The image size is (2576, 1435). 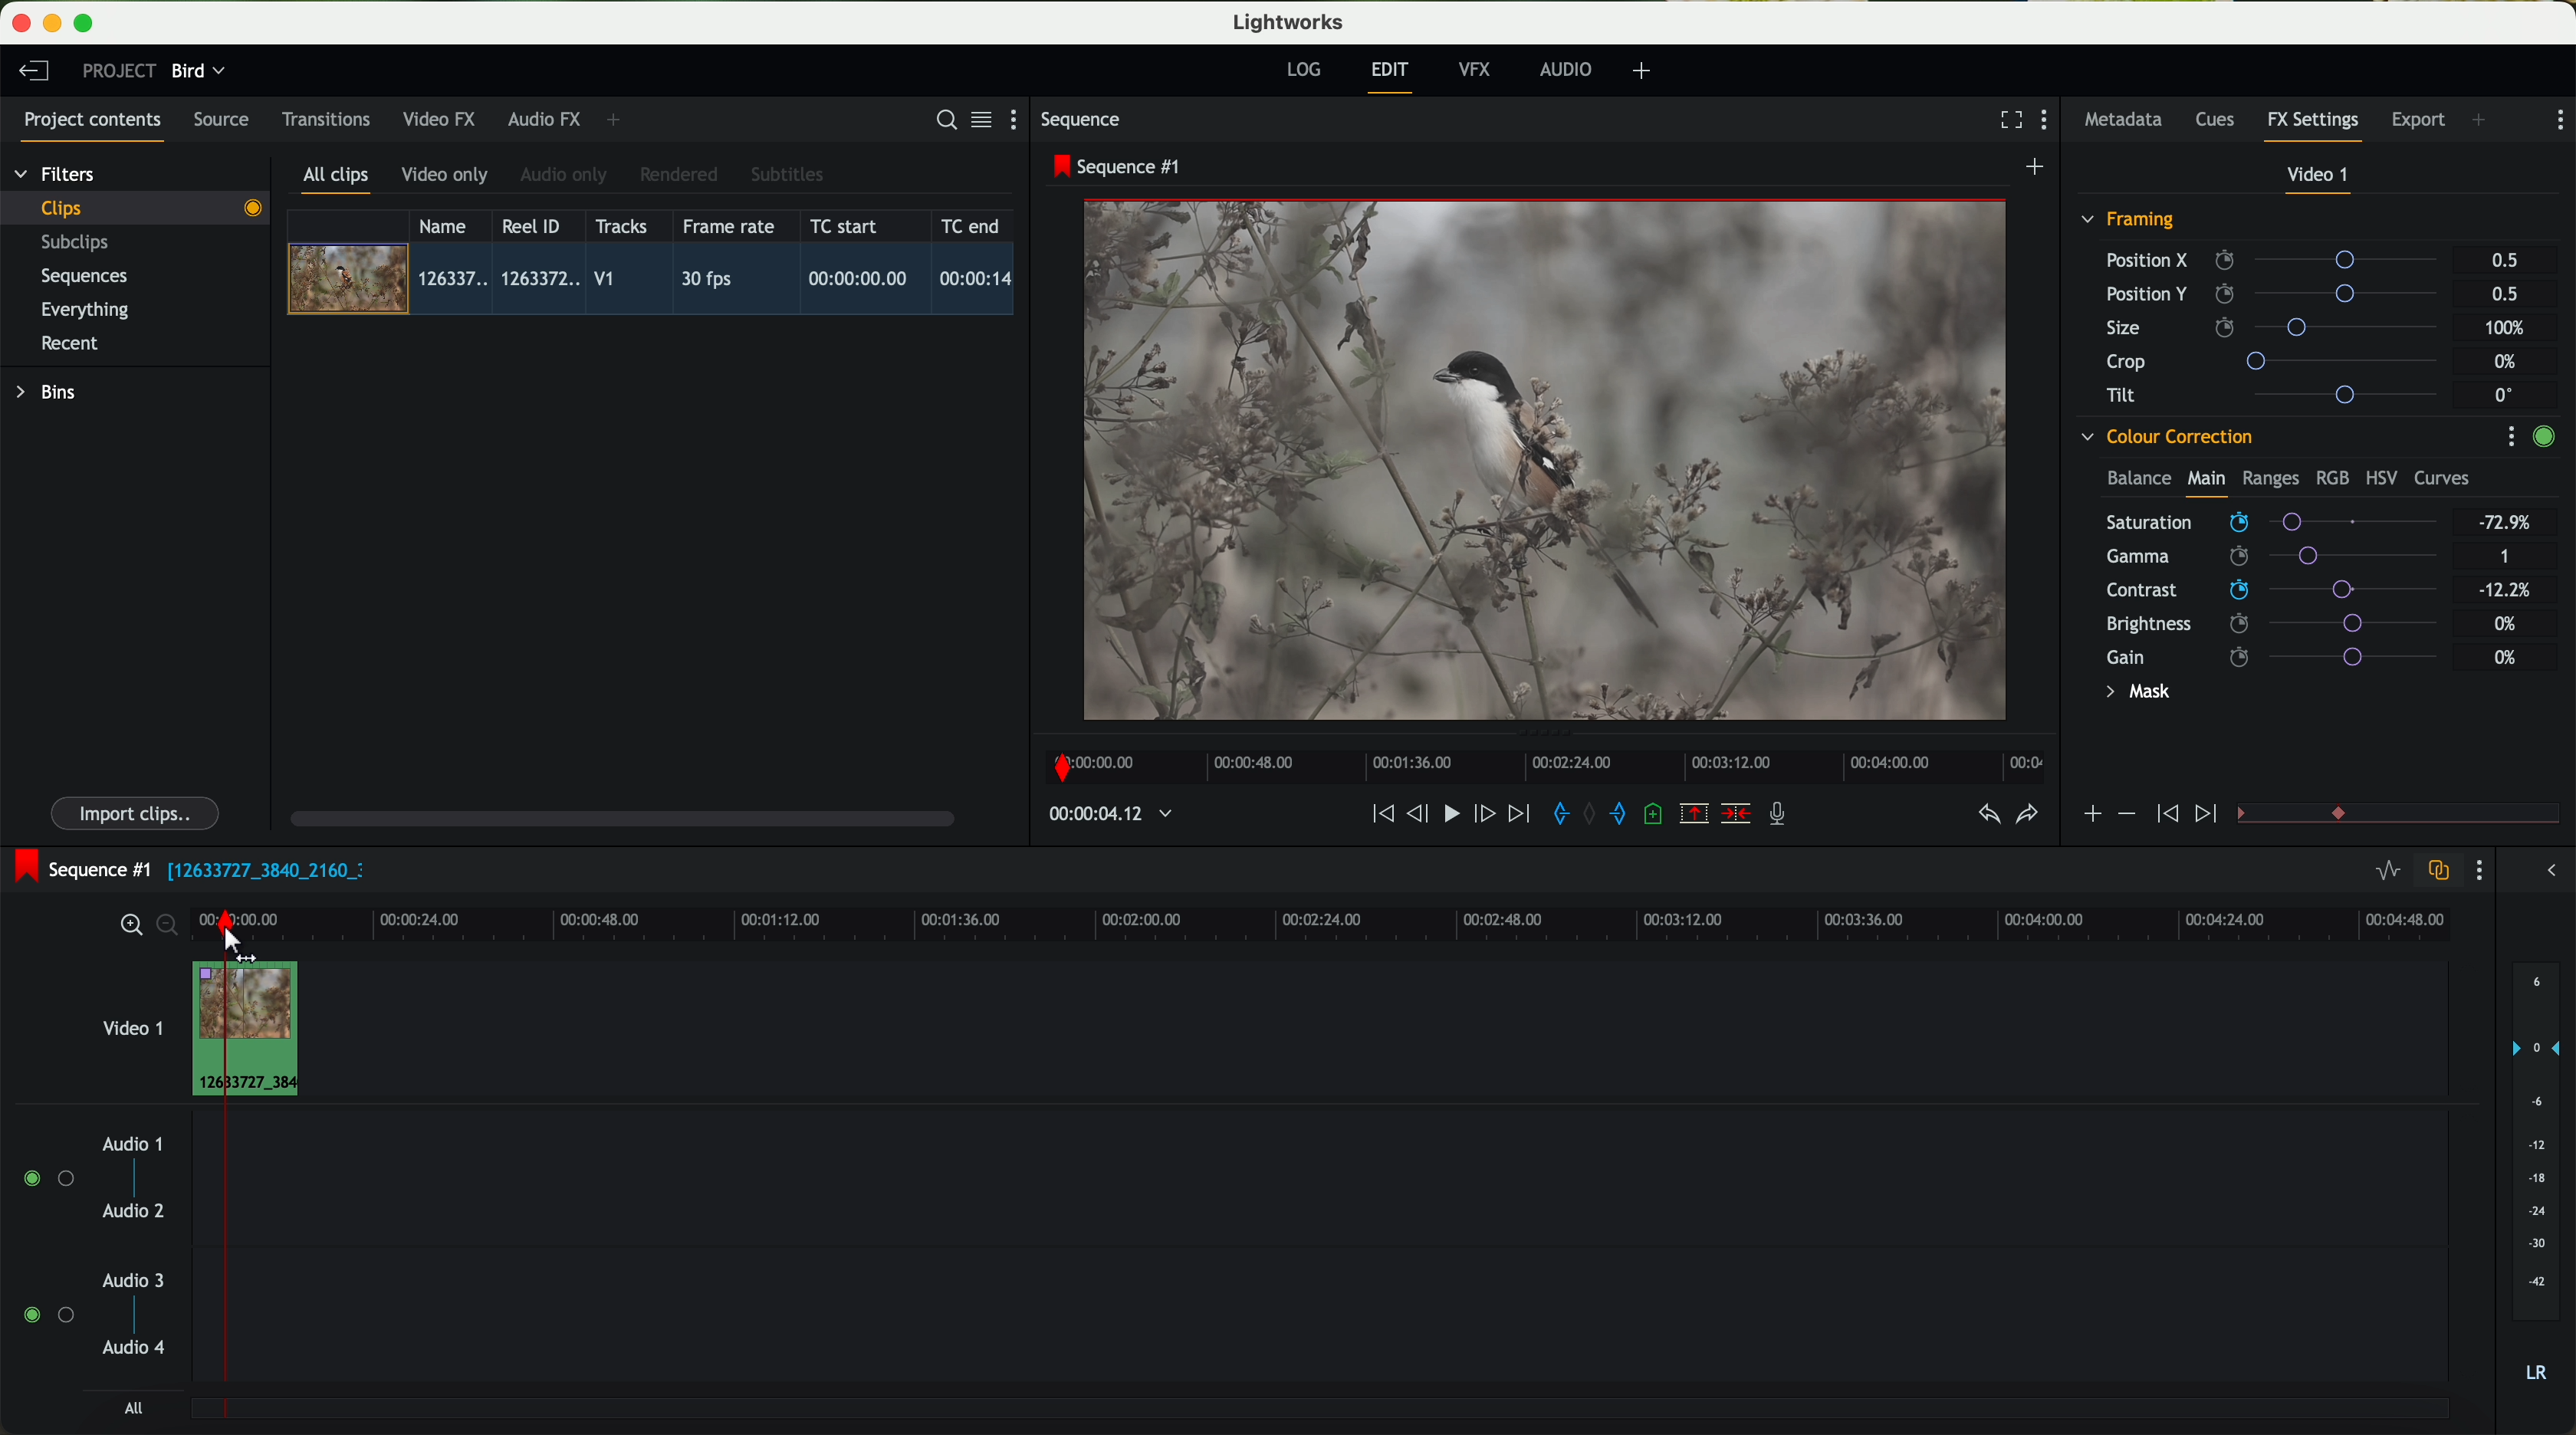 I want to click on audio only, so click(x=565, y=175).